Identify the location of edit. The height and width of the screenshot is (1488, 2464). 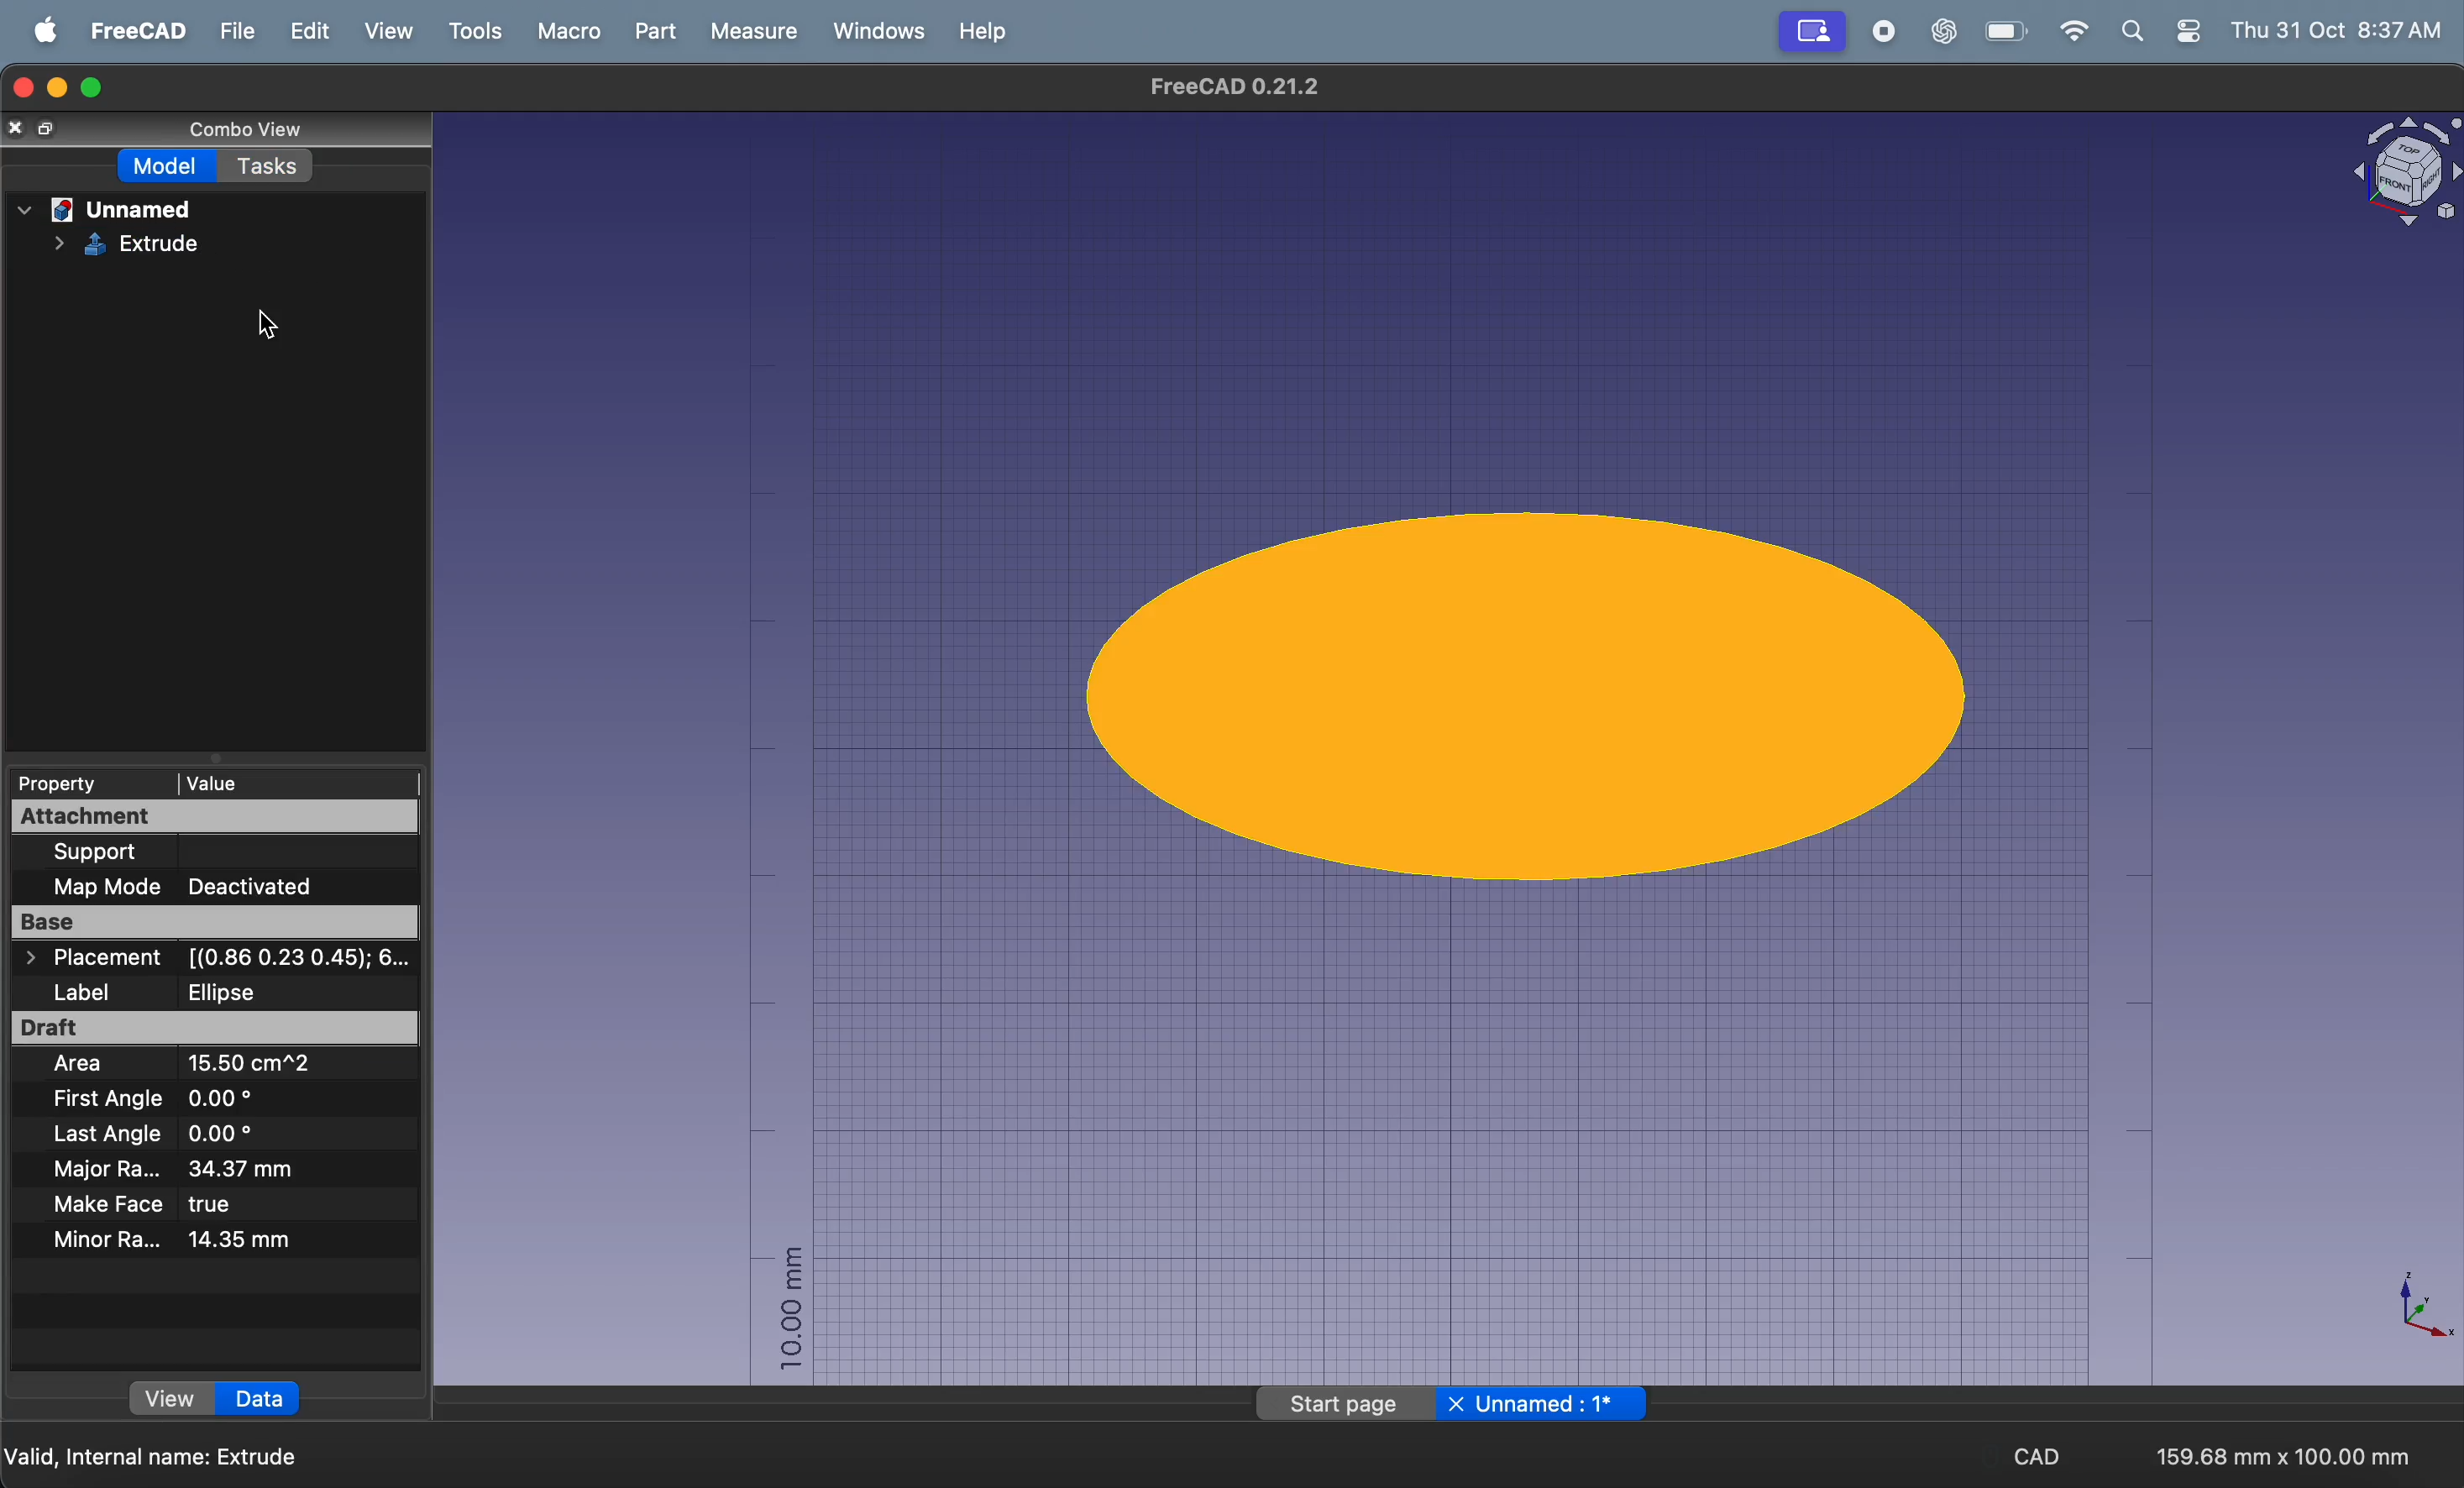
(304, 34).